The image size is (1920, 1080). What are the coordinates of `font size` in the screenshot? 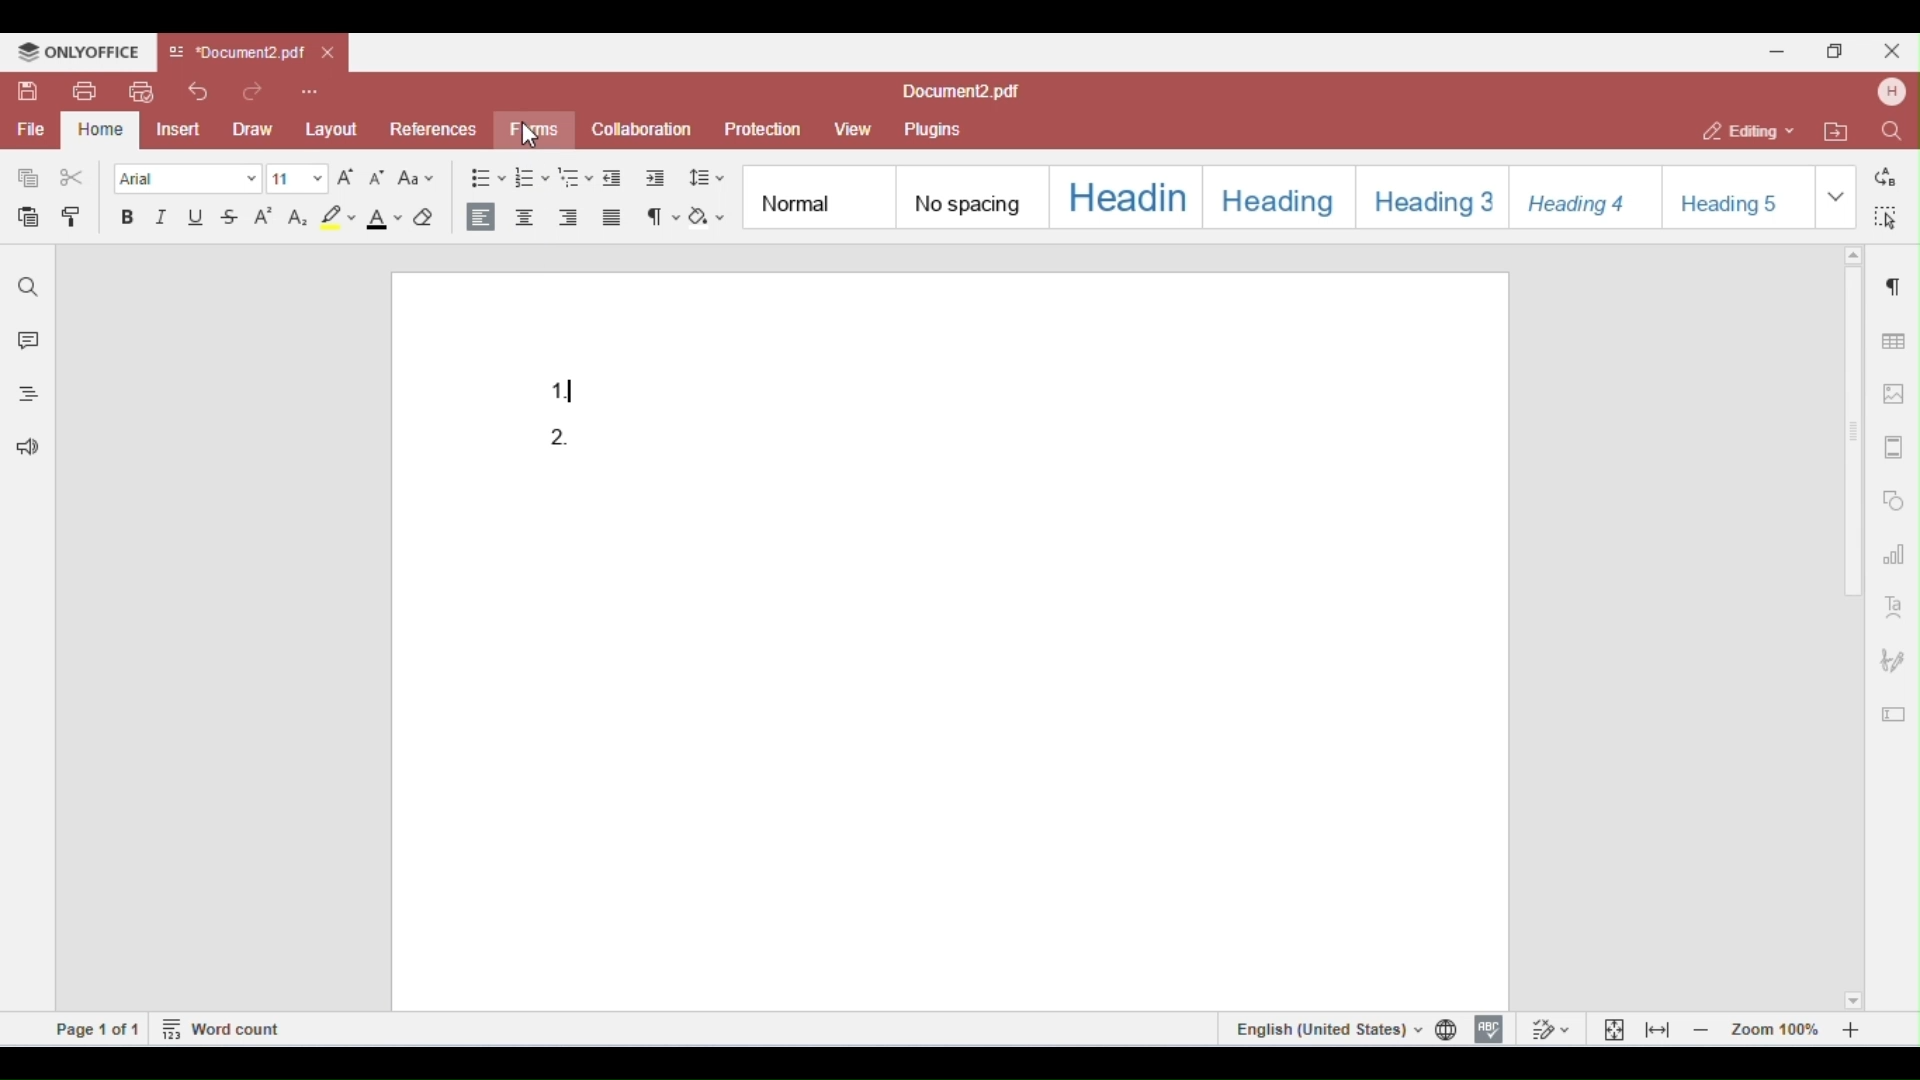 It's located at (298, 180).